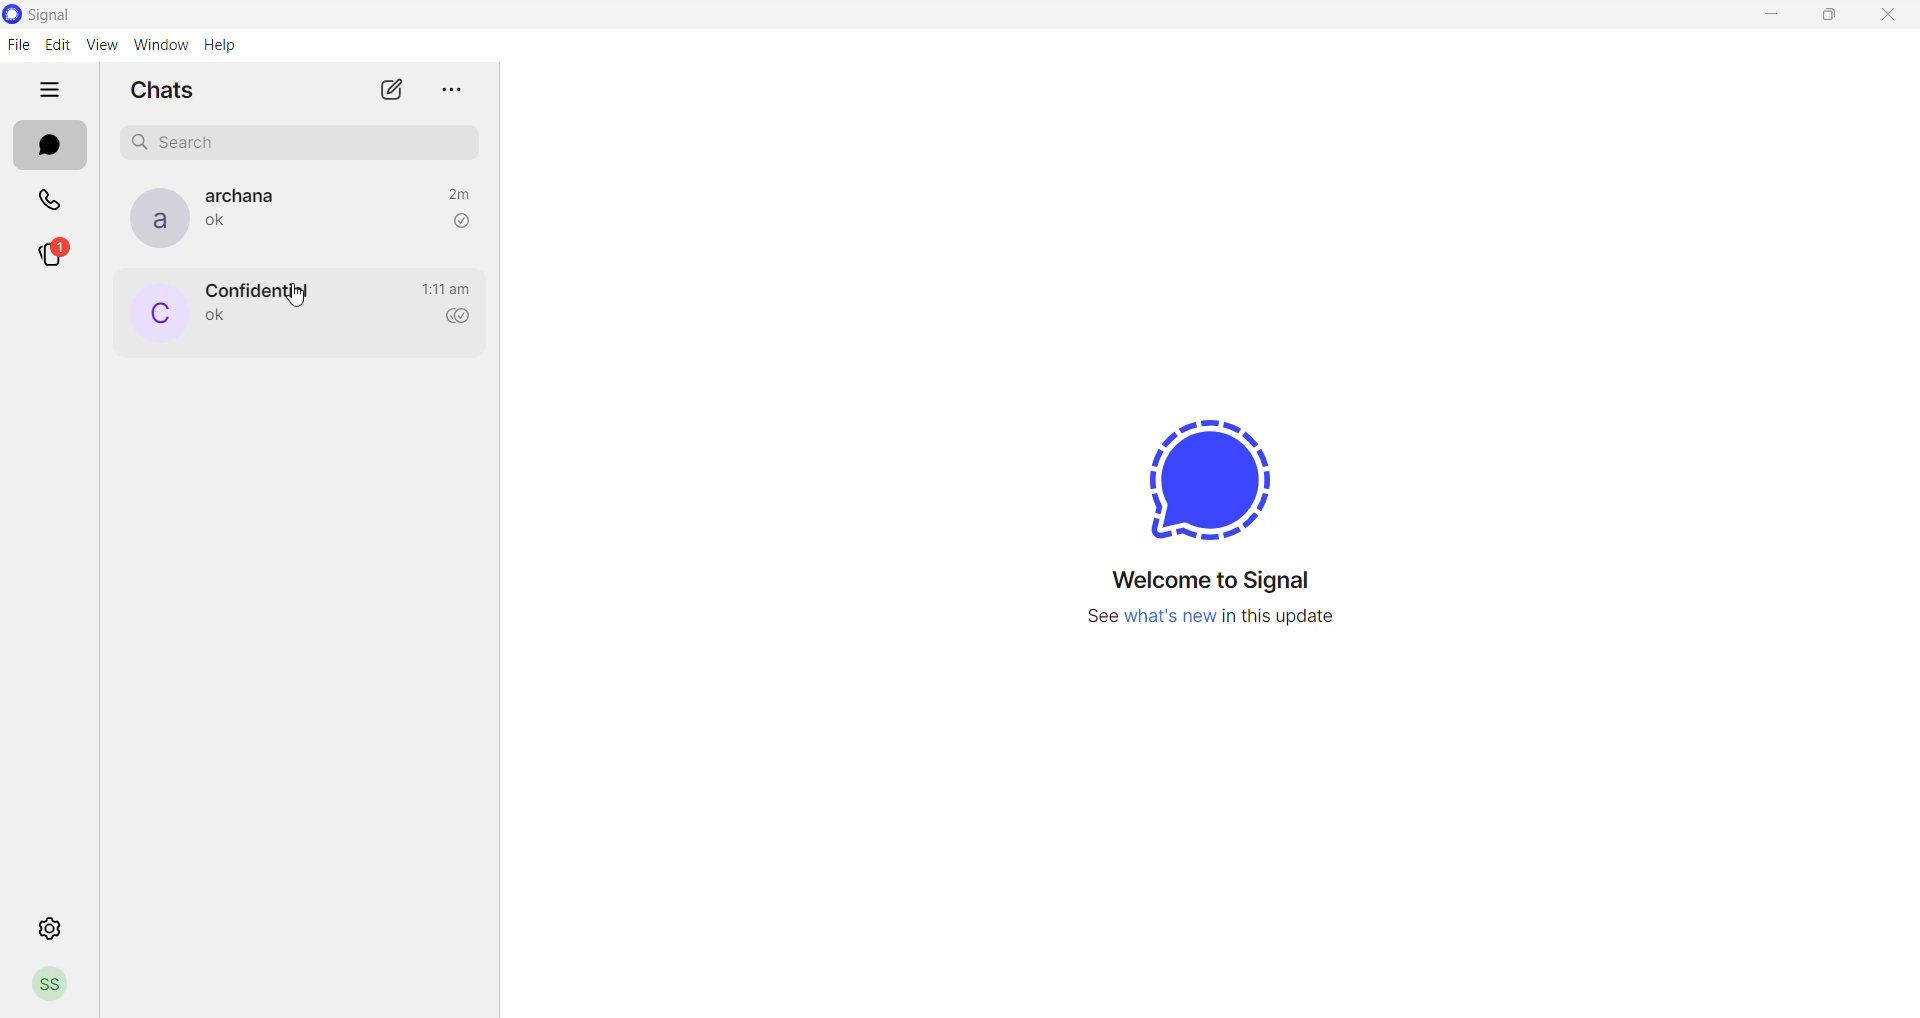  What do you see at coordinates (161, 94) in the screenshot?
I see `chats heading` at bounding box center [161, 94].